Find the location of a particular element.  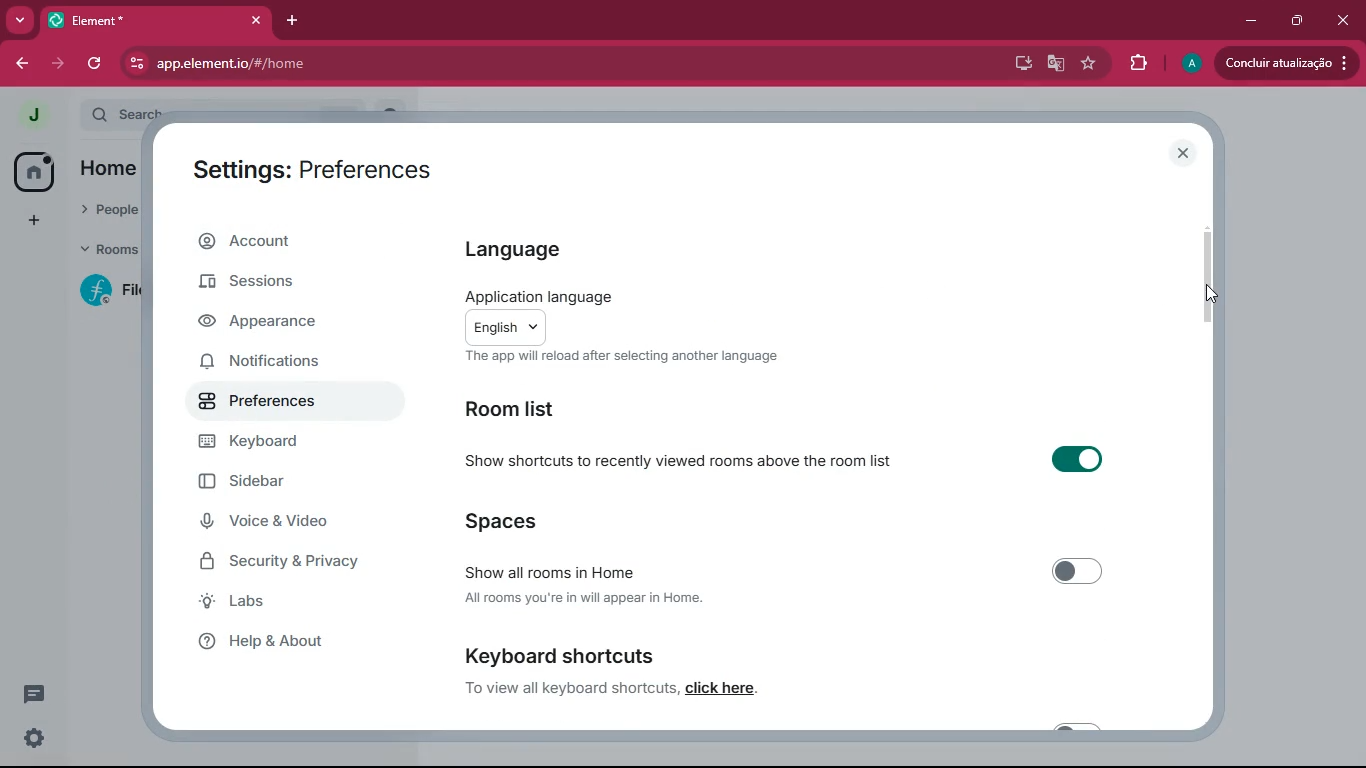

The app will reload after selecting another language is located at coordinates (619, 357).